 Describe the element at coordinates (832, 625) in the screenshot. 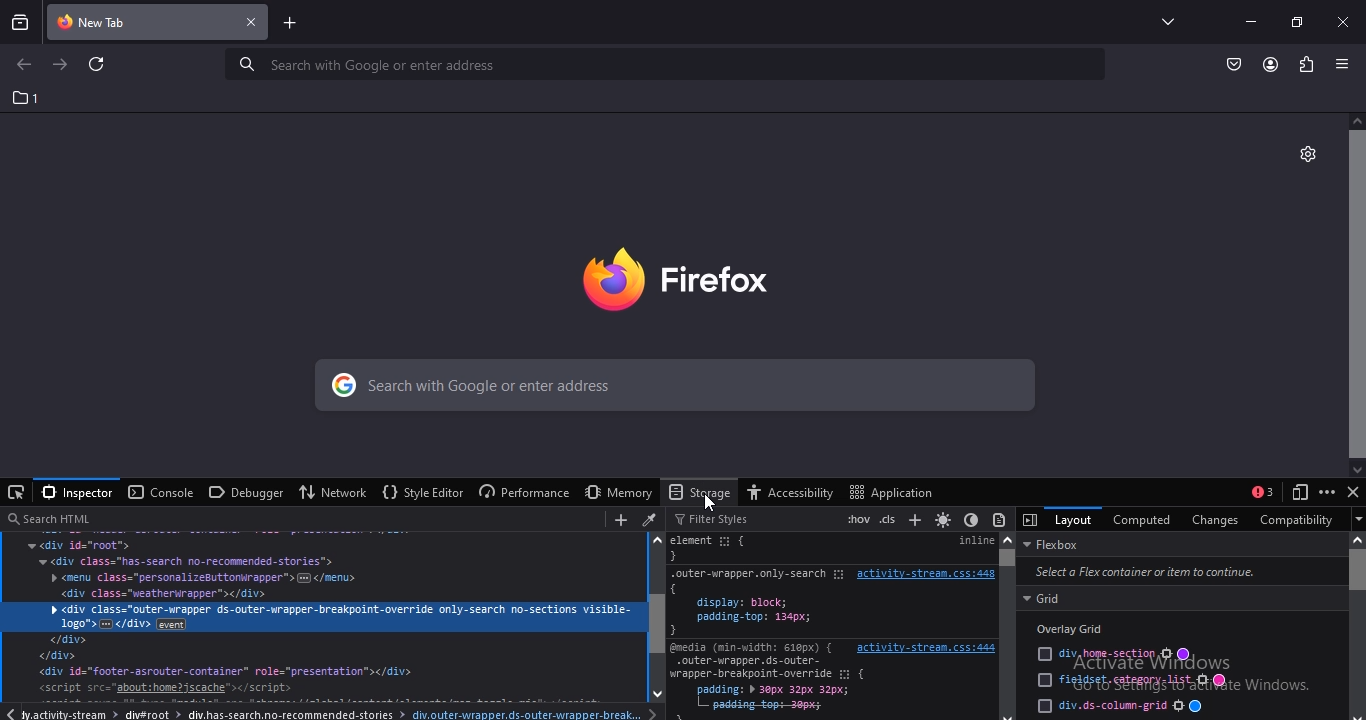

I see `text` at that location.